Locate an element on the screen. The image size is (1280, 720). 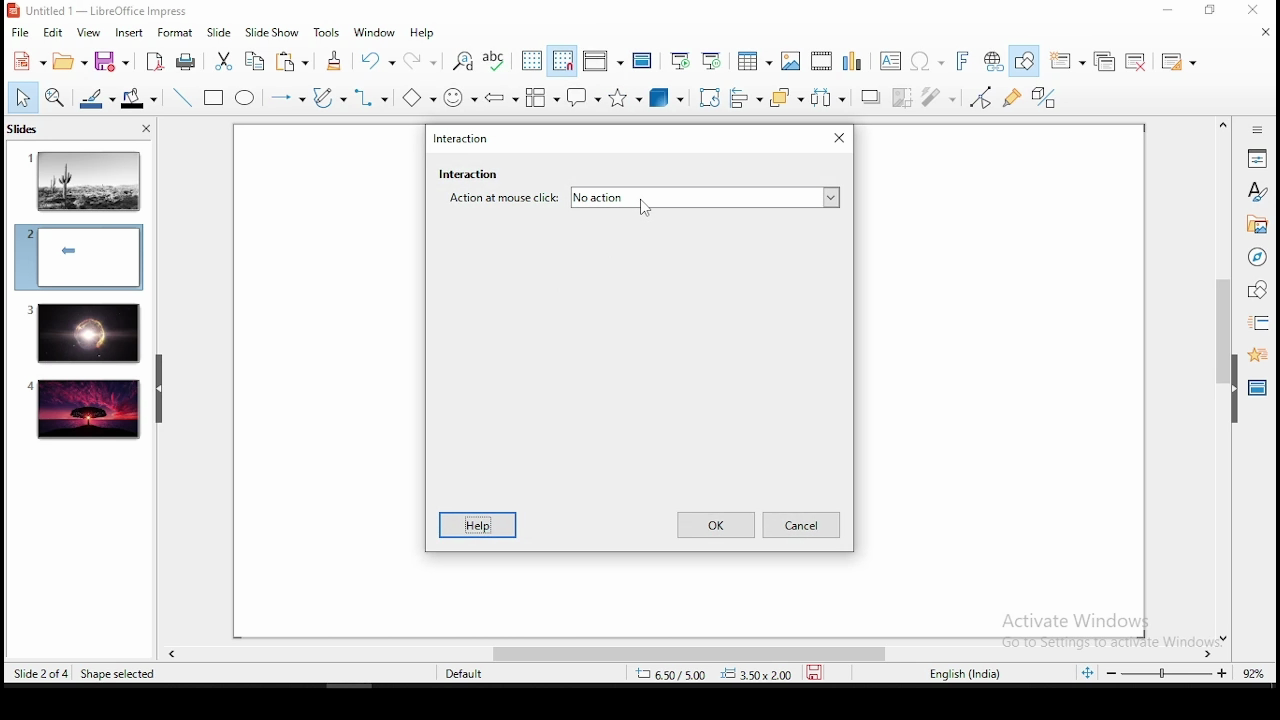
english (india) is located at coordinates (967, 673).